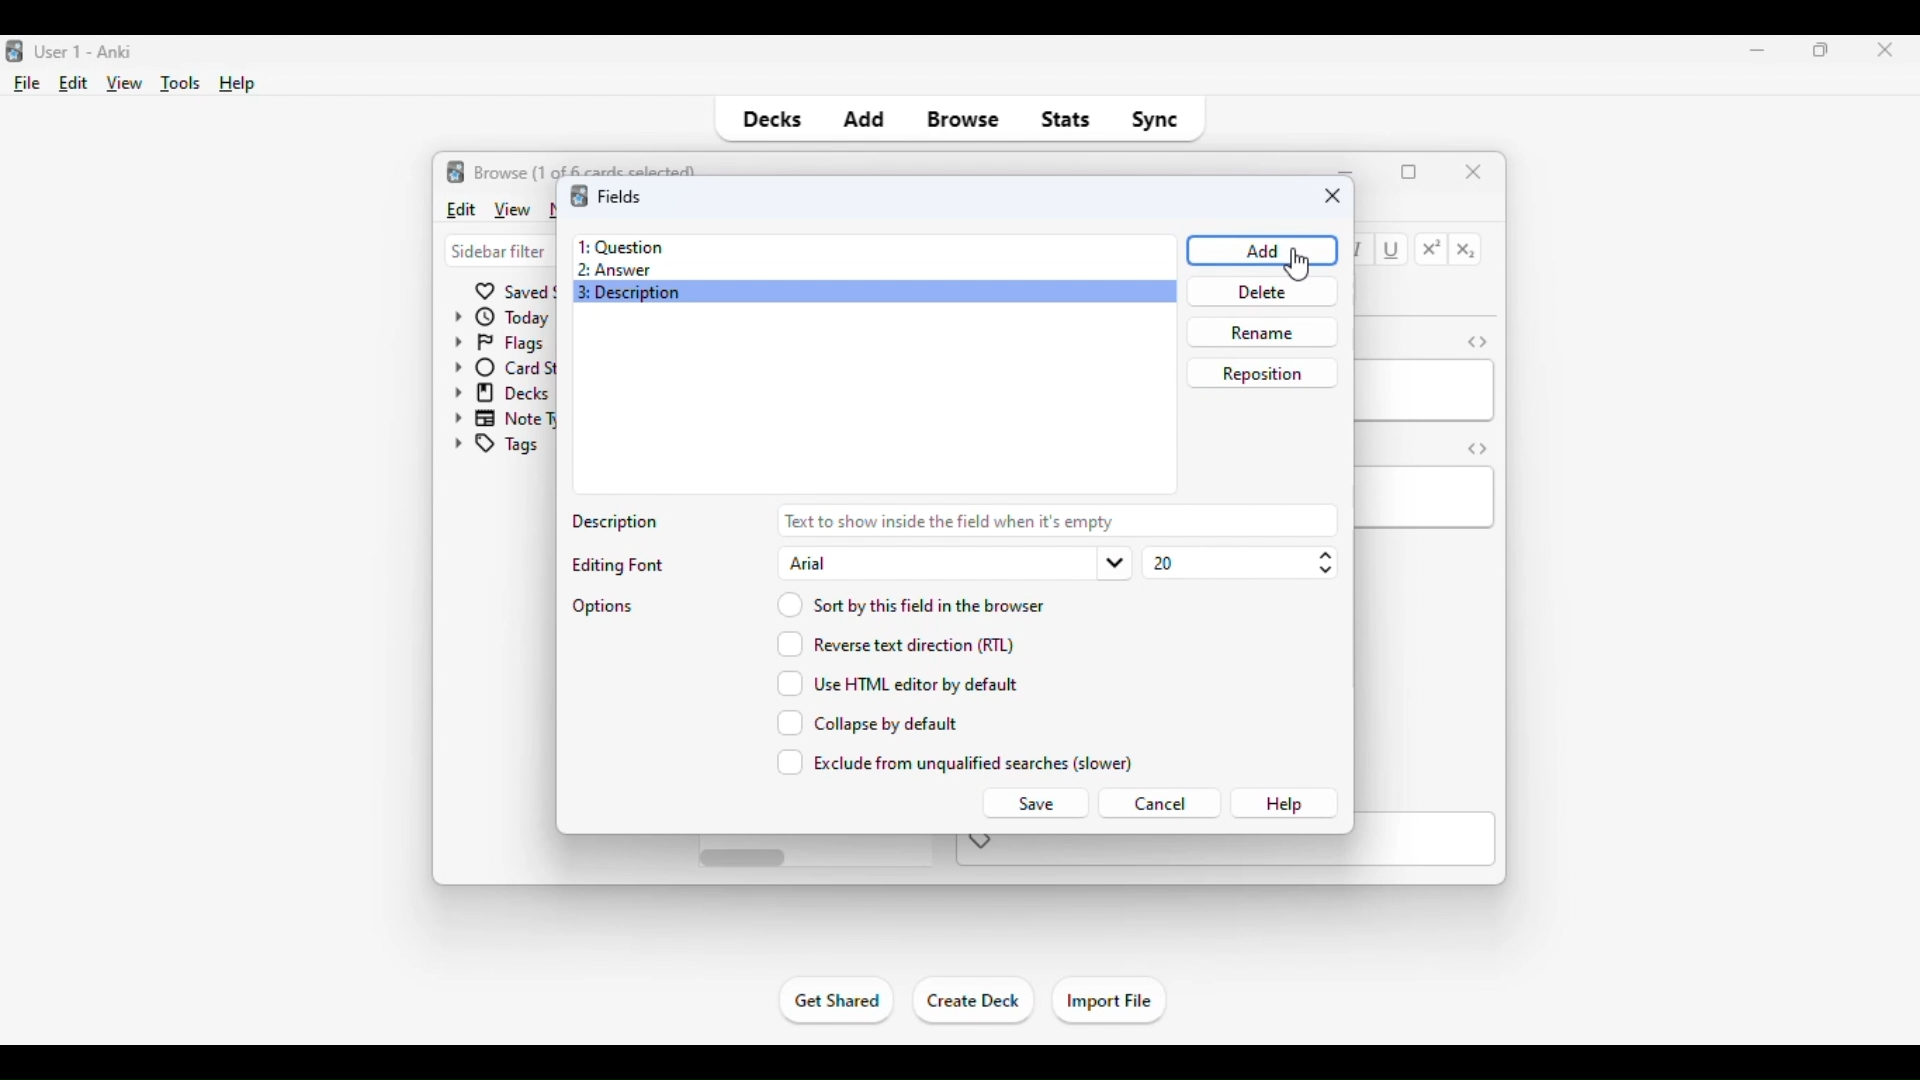  What do you see at coordinates (182, 84) in the screenshot?
I see `tools` at bounding box center [182, 84].